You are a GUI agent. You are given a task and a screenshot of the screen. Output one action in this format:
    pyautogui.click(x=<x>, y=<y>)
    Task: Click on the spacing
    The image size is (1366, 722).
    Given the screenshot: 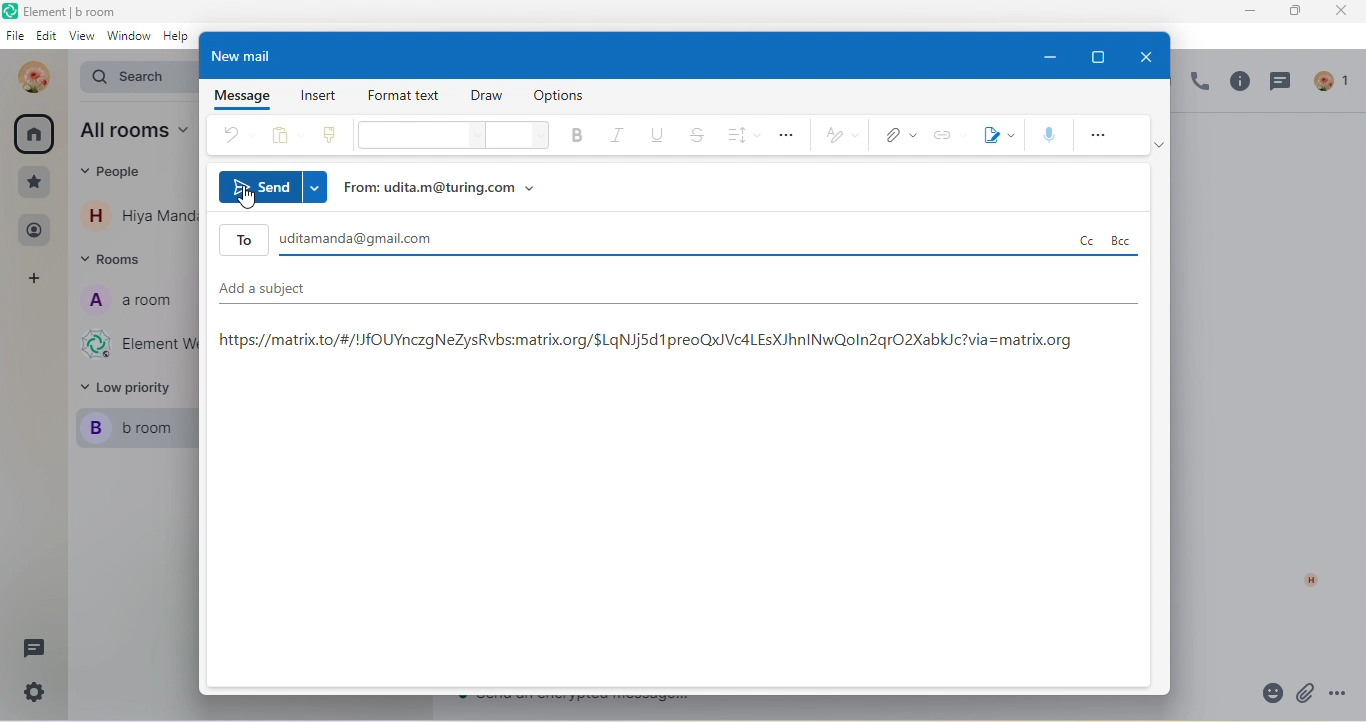 What is the action you would take?
    pyautogui.click(x=742, y=135)
    